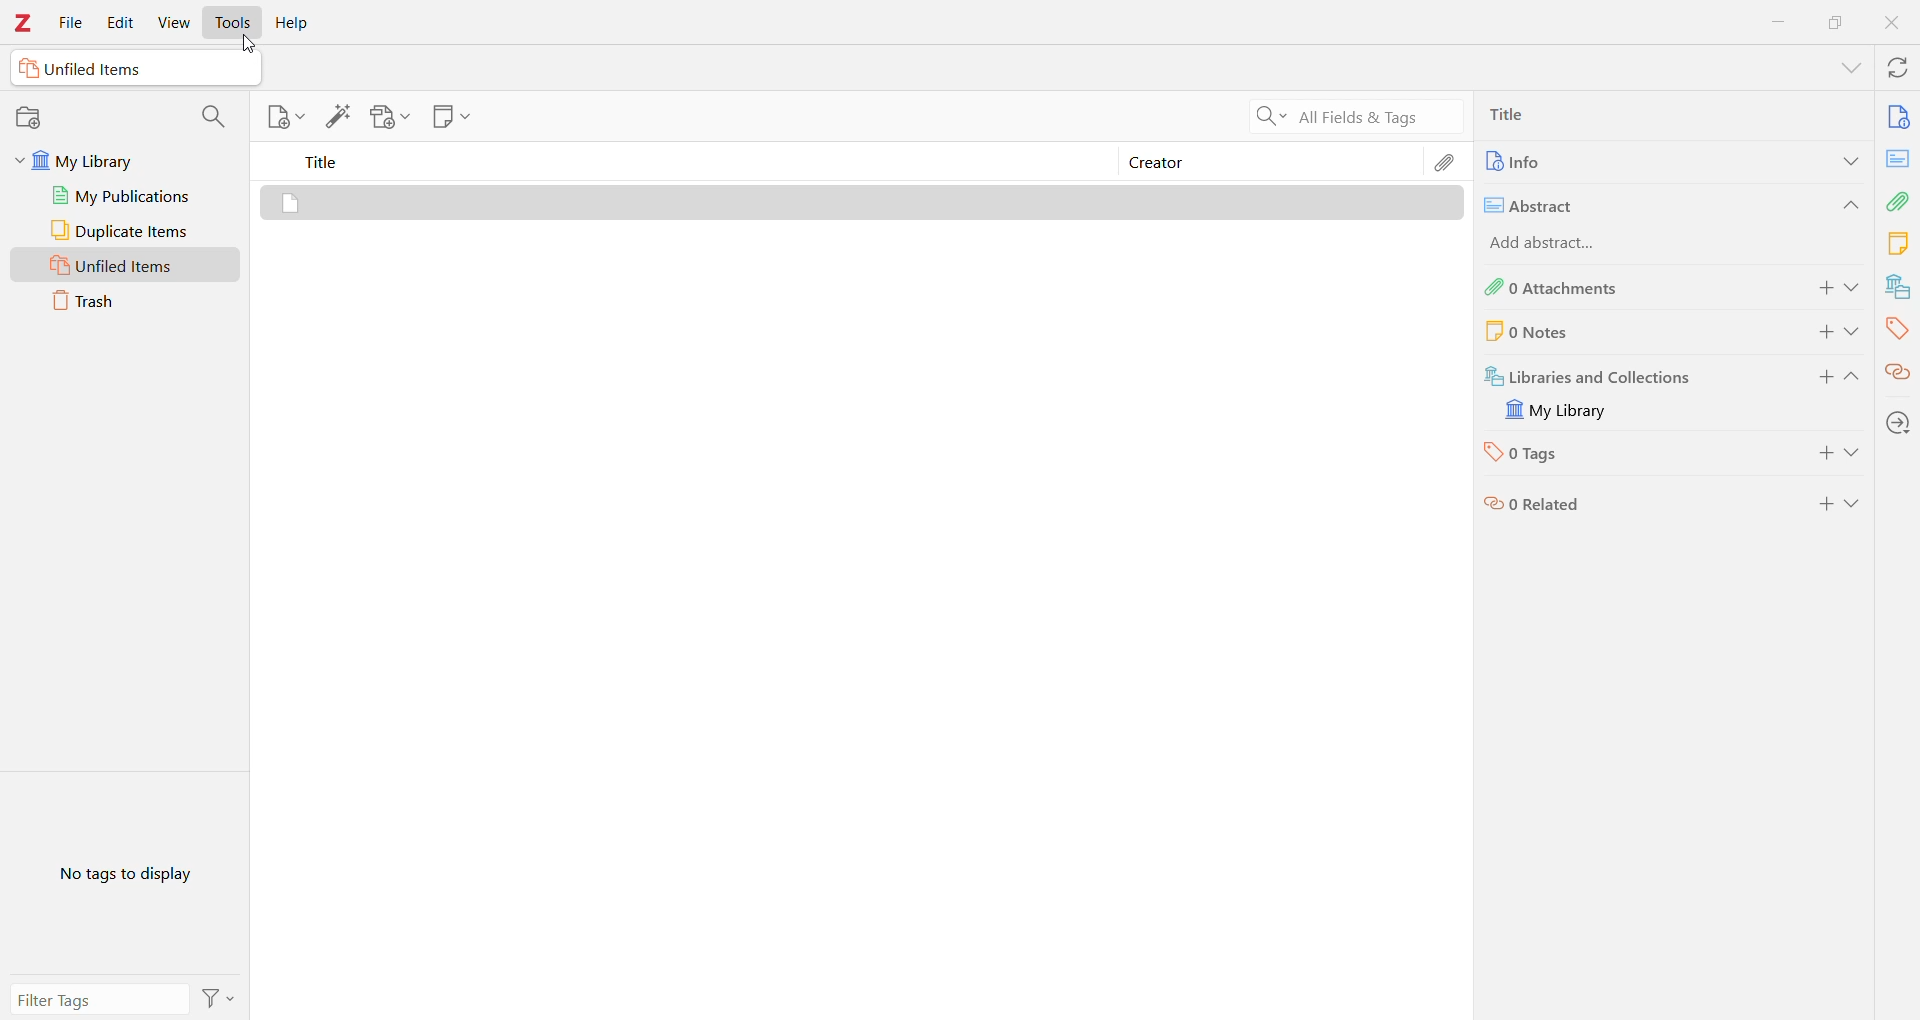 This screenshot has width=1920, height=1020. I want to click on Info, so click(1900, 115).